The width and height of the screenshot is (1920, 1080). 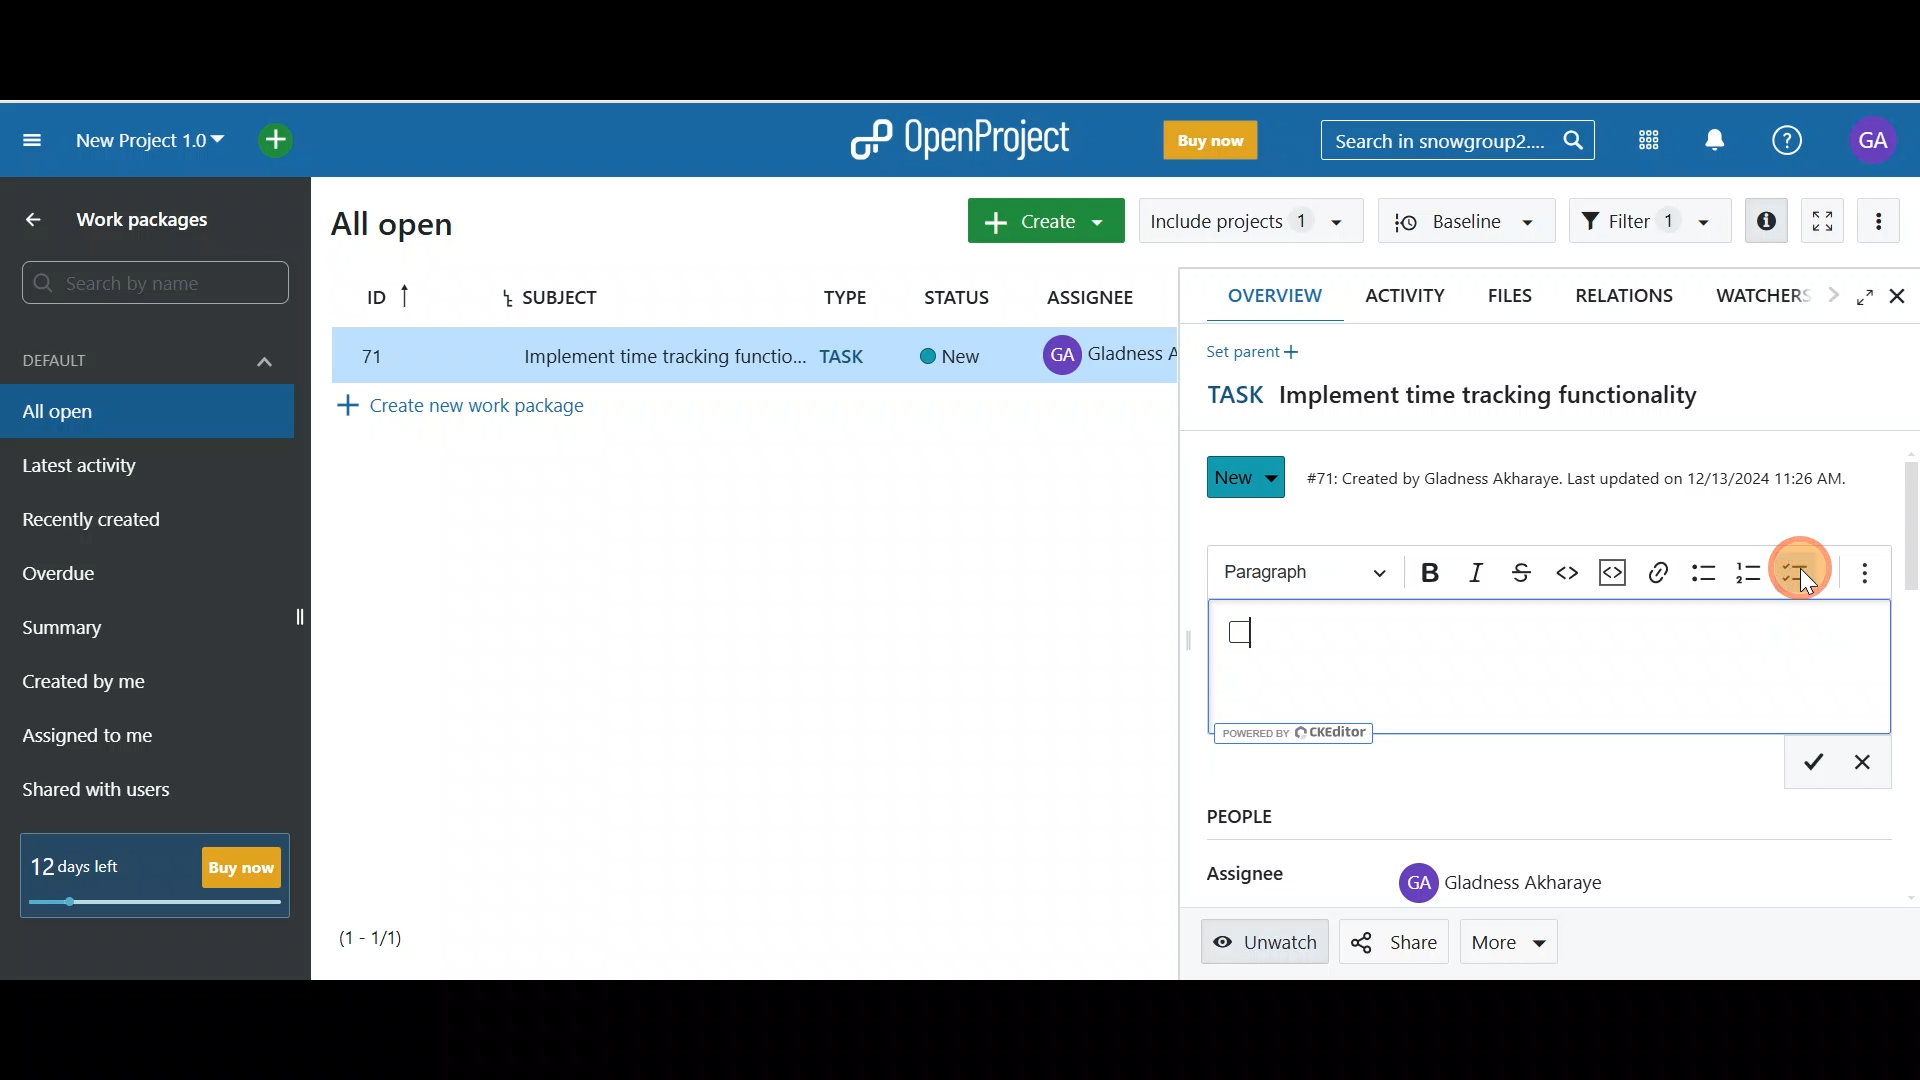 I want to click on Italic, so click(x=1475, y=571).